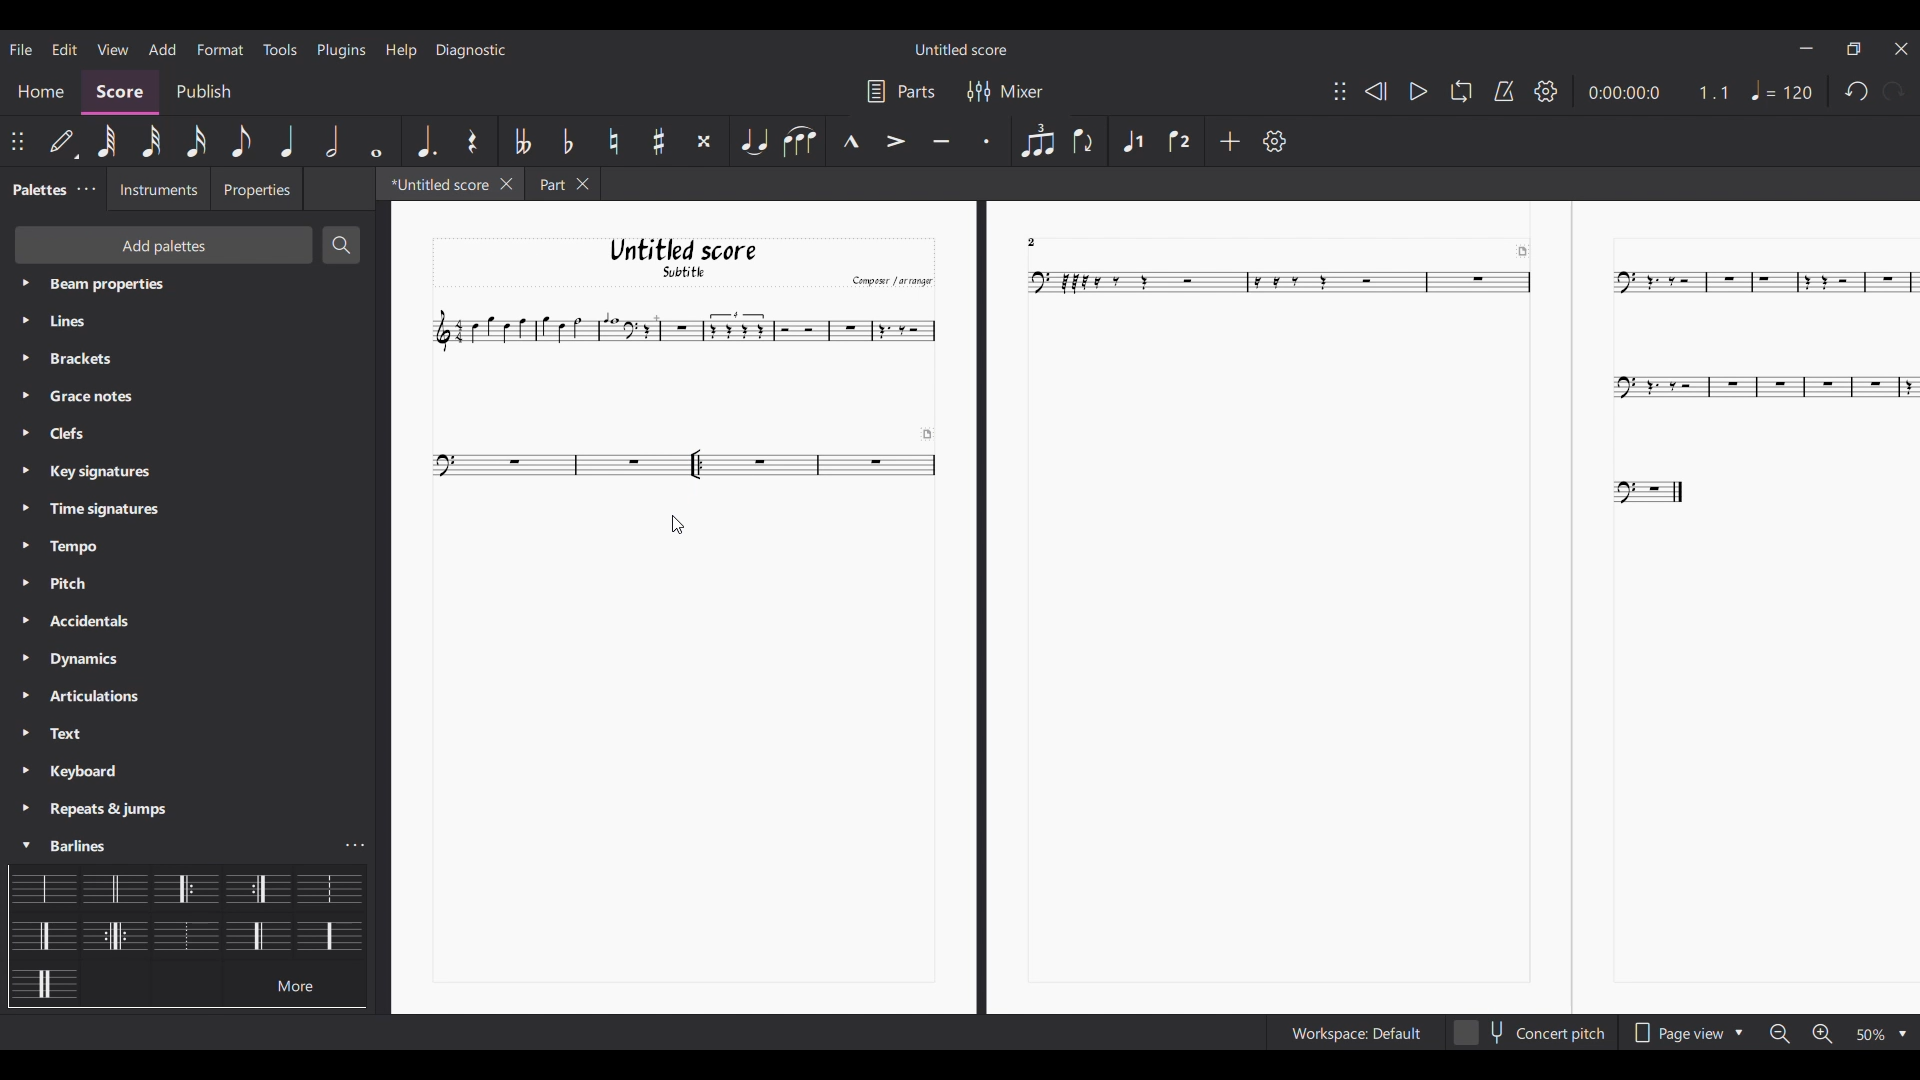 The width and height of the screenshot is (1920, 1080). What do you see at coordinates (1504, 91) in the screenshot?
I see `Metronome` at bounding box center [1504, 91].